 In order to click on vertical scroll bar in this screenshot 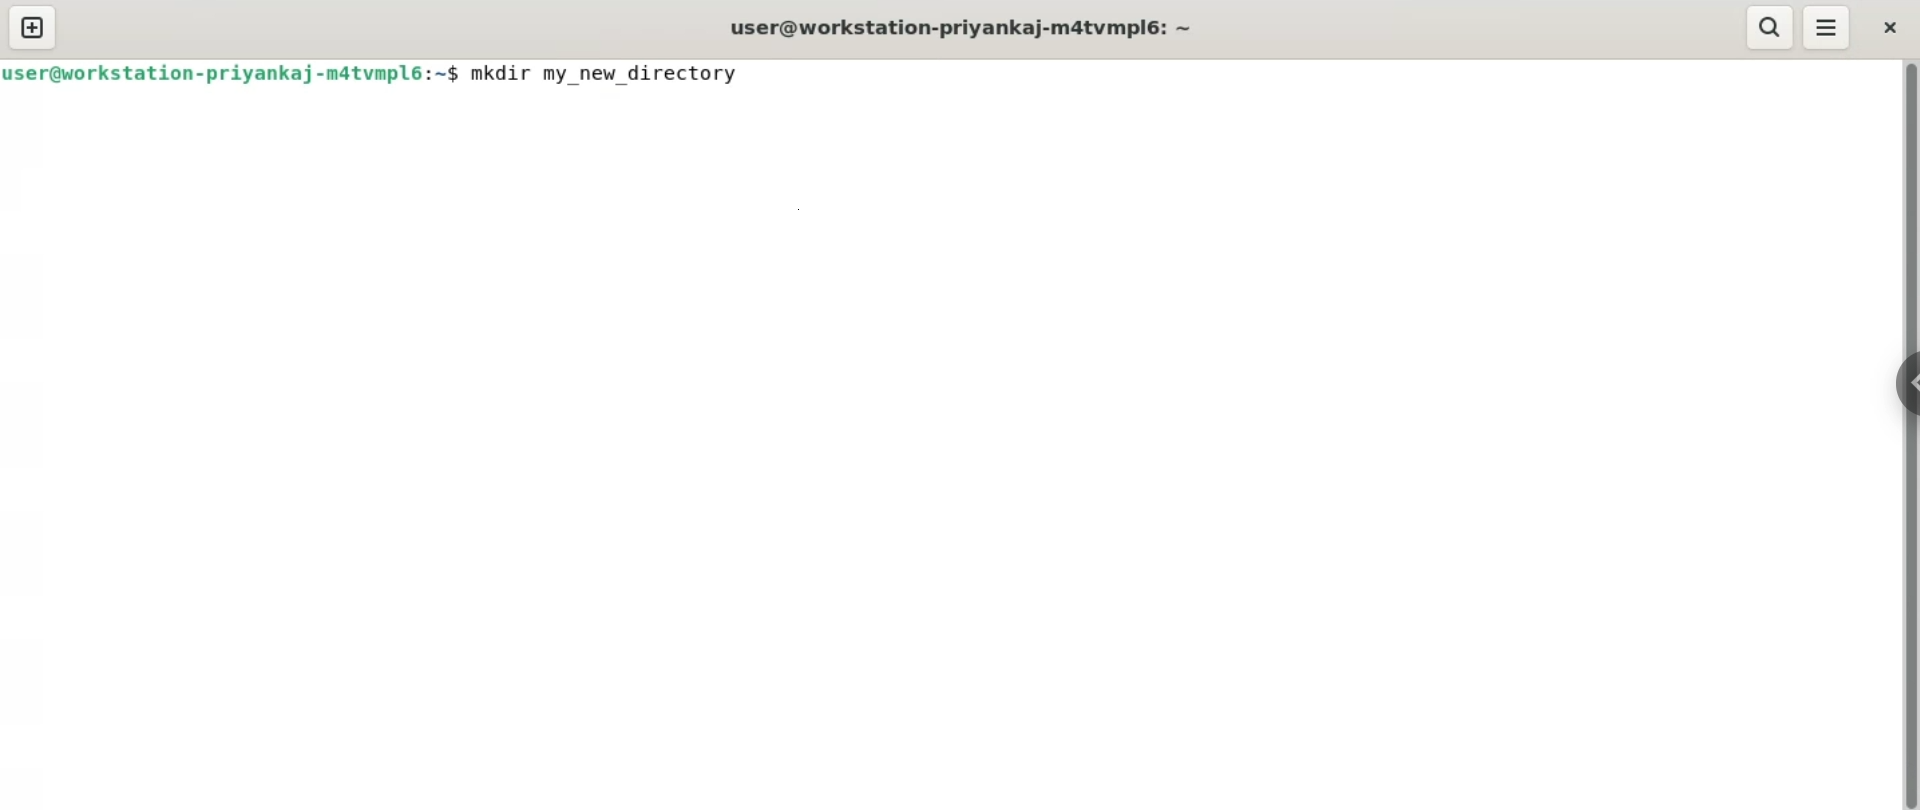, I will do `click(1908, 435)`.